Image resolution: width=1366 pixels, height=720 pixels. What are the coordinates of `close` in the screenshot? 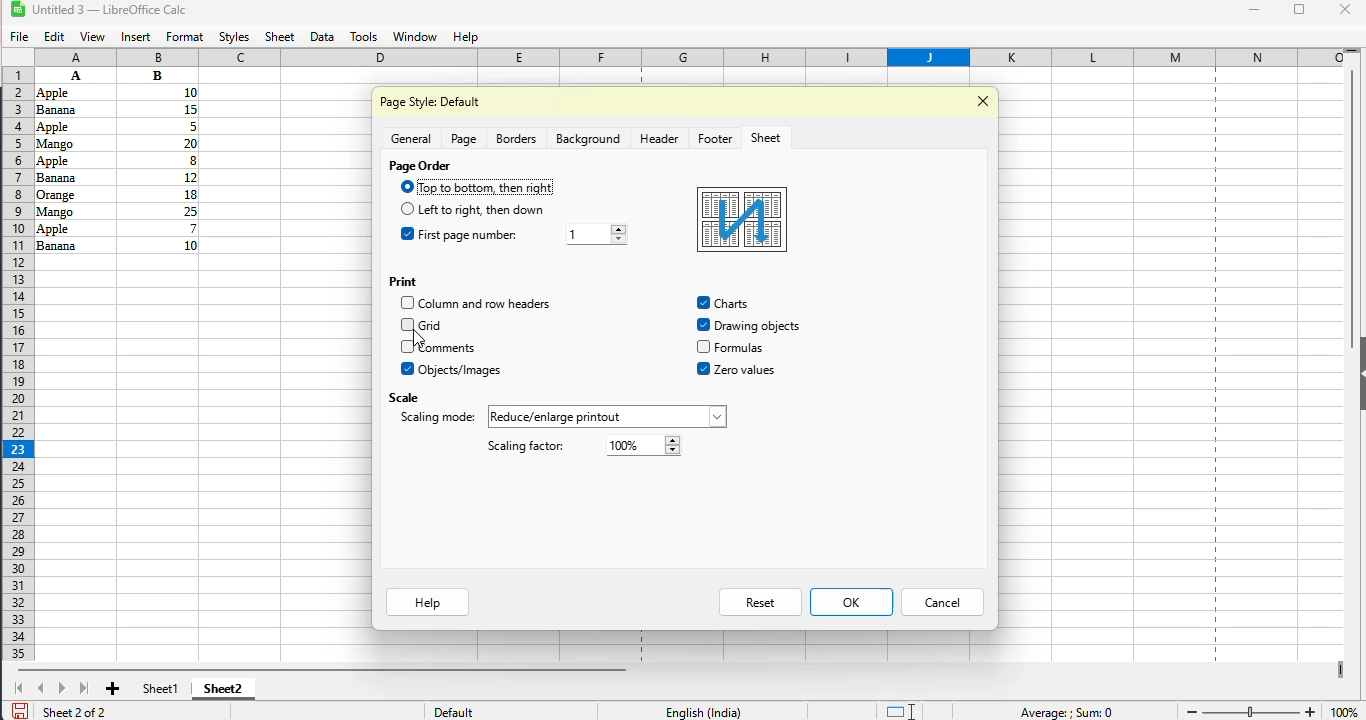 It's located at (984, 100).